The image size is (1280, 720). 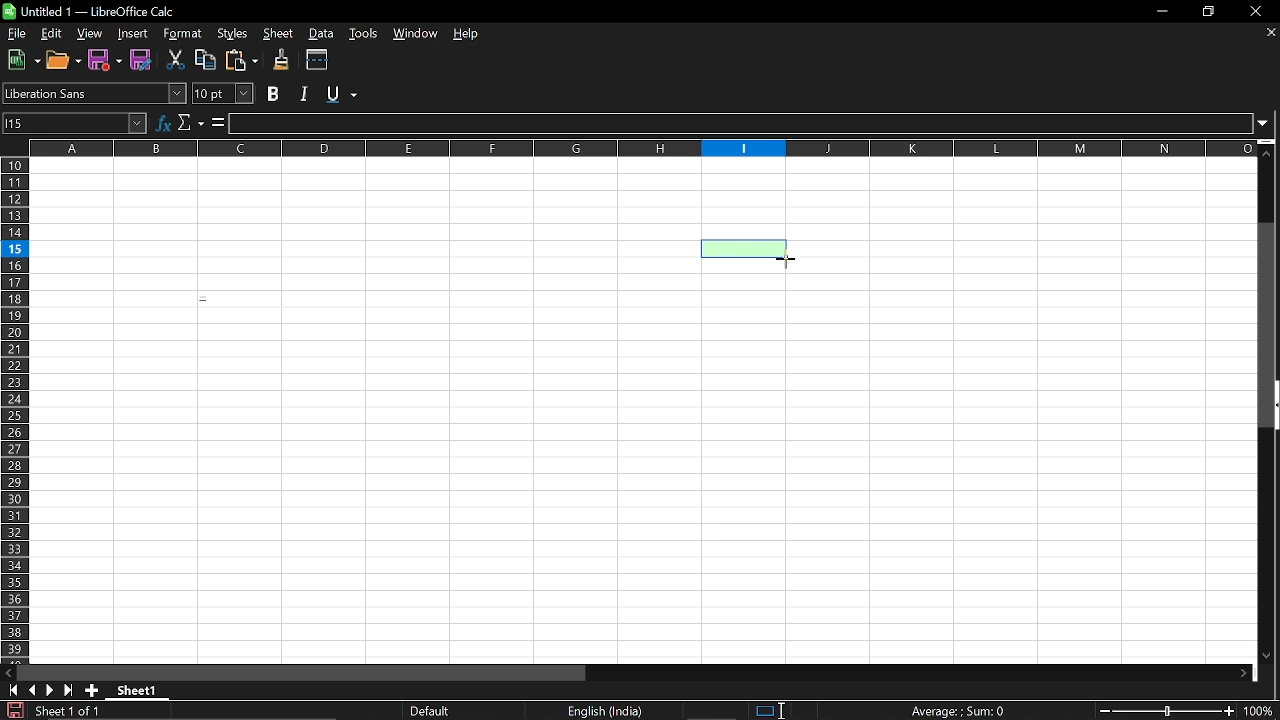 What do you see at coordinates (8, 672) in the screenshot?
I see `Move left` at bounding box center [8, 672].